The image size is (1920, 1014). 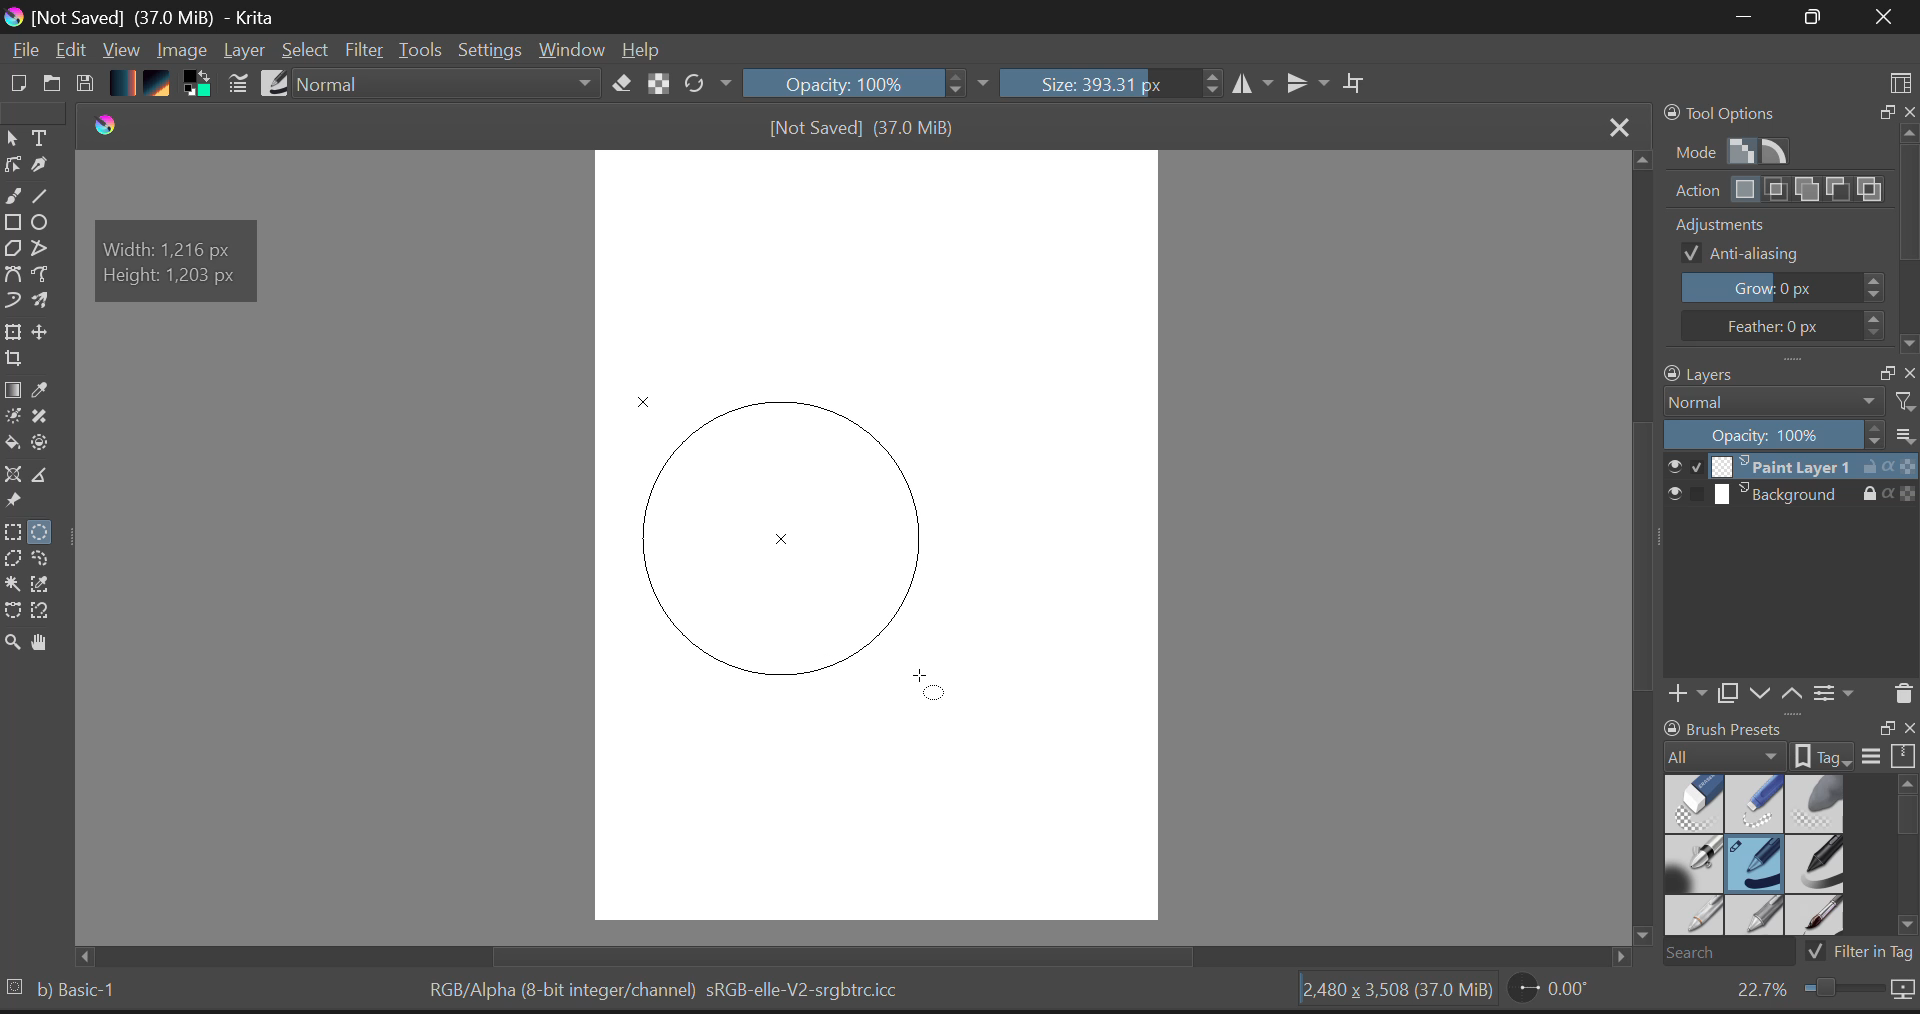 What do you see at coordinates (47, 443) in the screenshot?
I see `Enclose and Fill` at bounding box center [47, 443].